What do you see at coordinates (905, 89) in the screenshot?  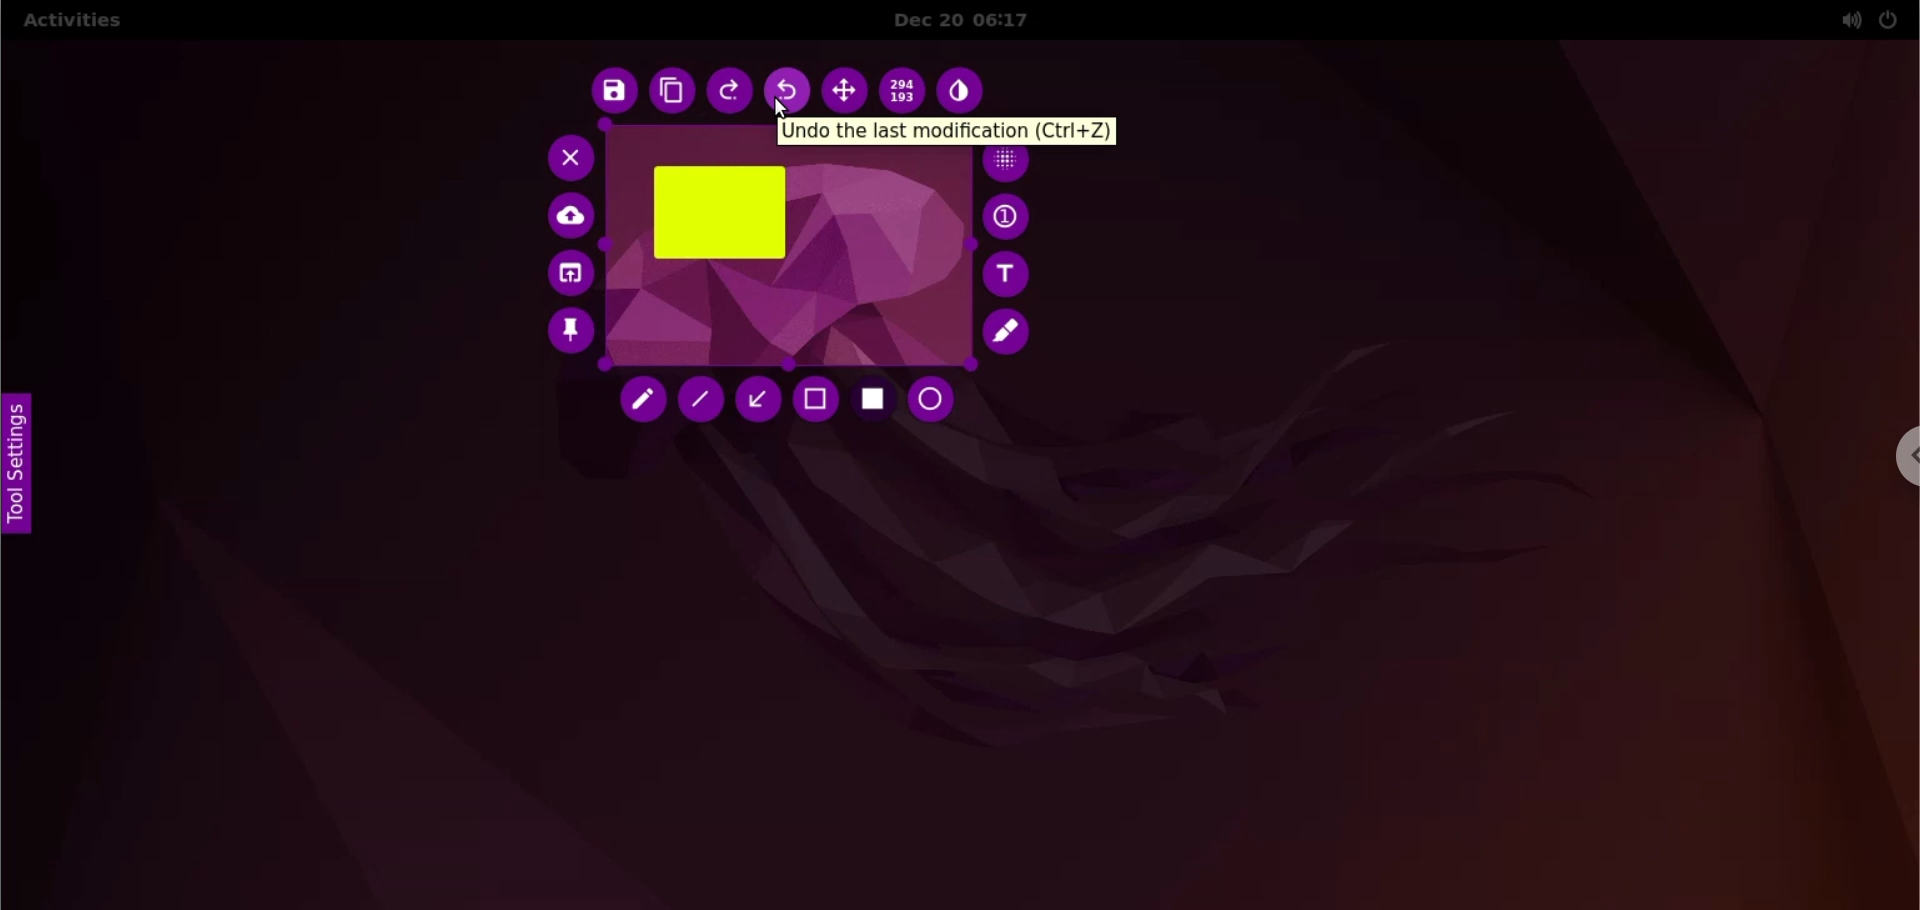 I see `x and y coordinate value` at bounding box center [905, 89].